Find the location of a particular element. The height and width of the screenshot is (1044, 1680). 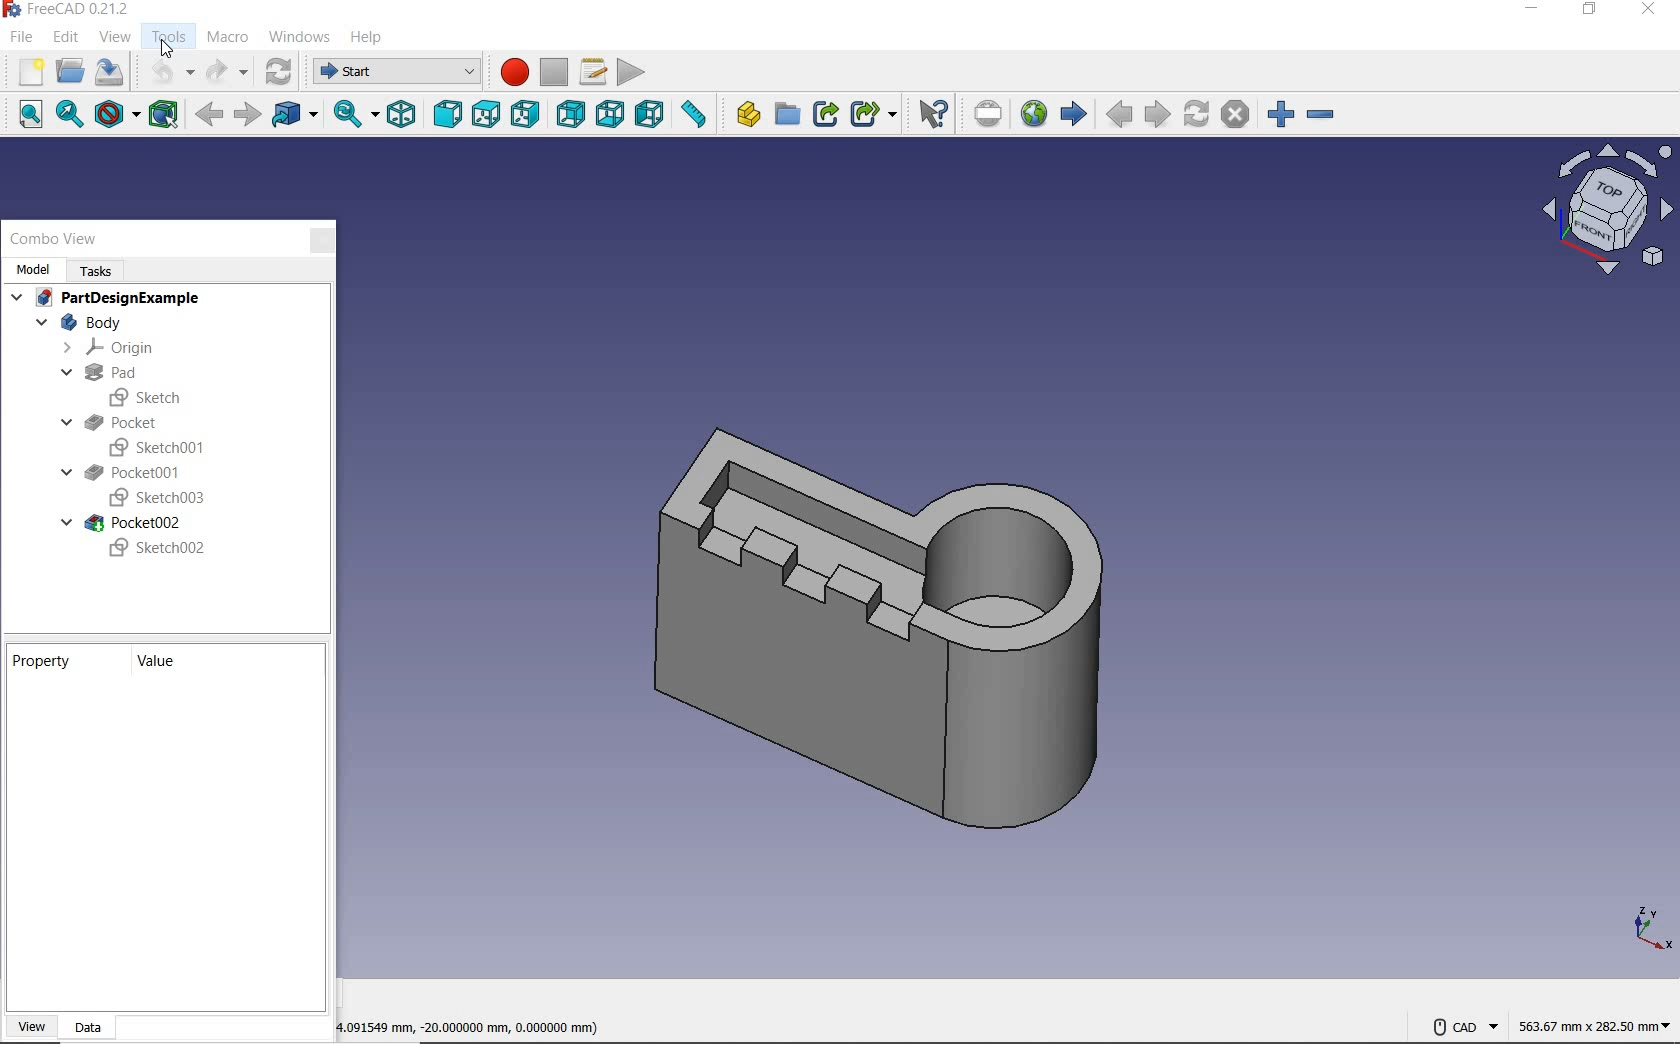

CAD navigation style is located at coordinates (1464, 1027).